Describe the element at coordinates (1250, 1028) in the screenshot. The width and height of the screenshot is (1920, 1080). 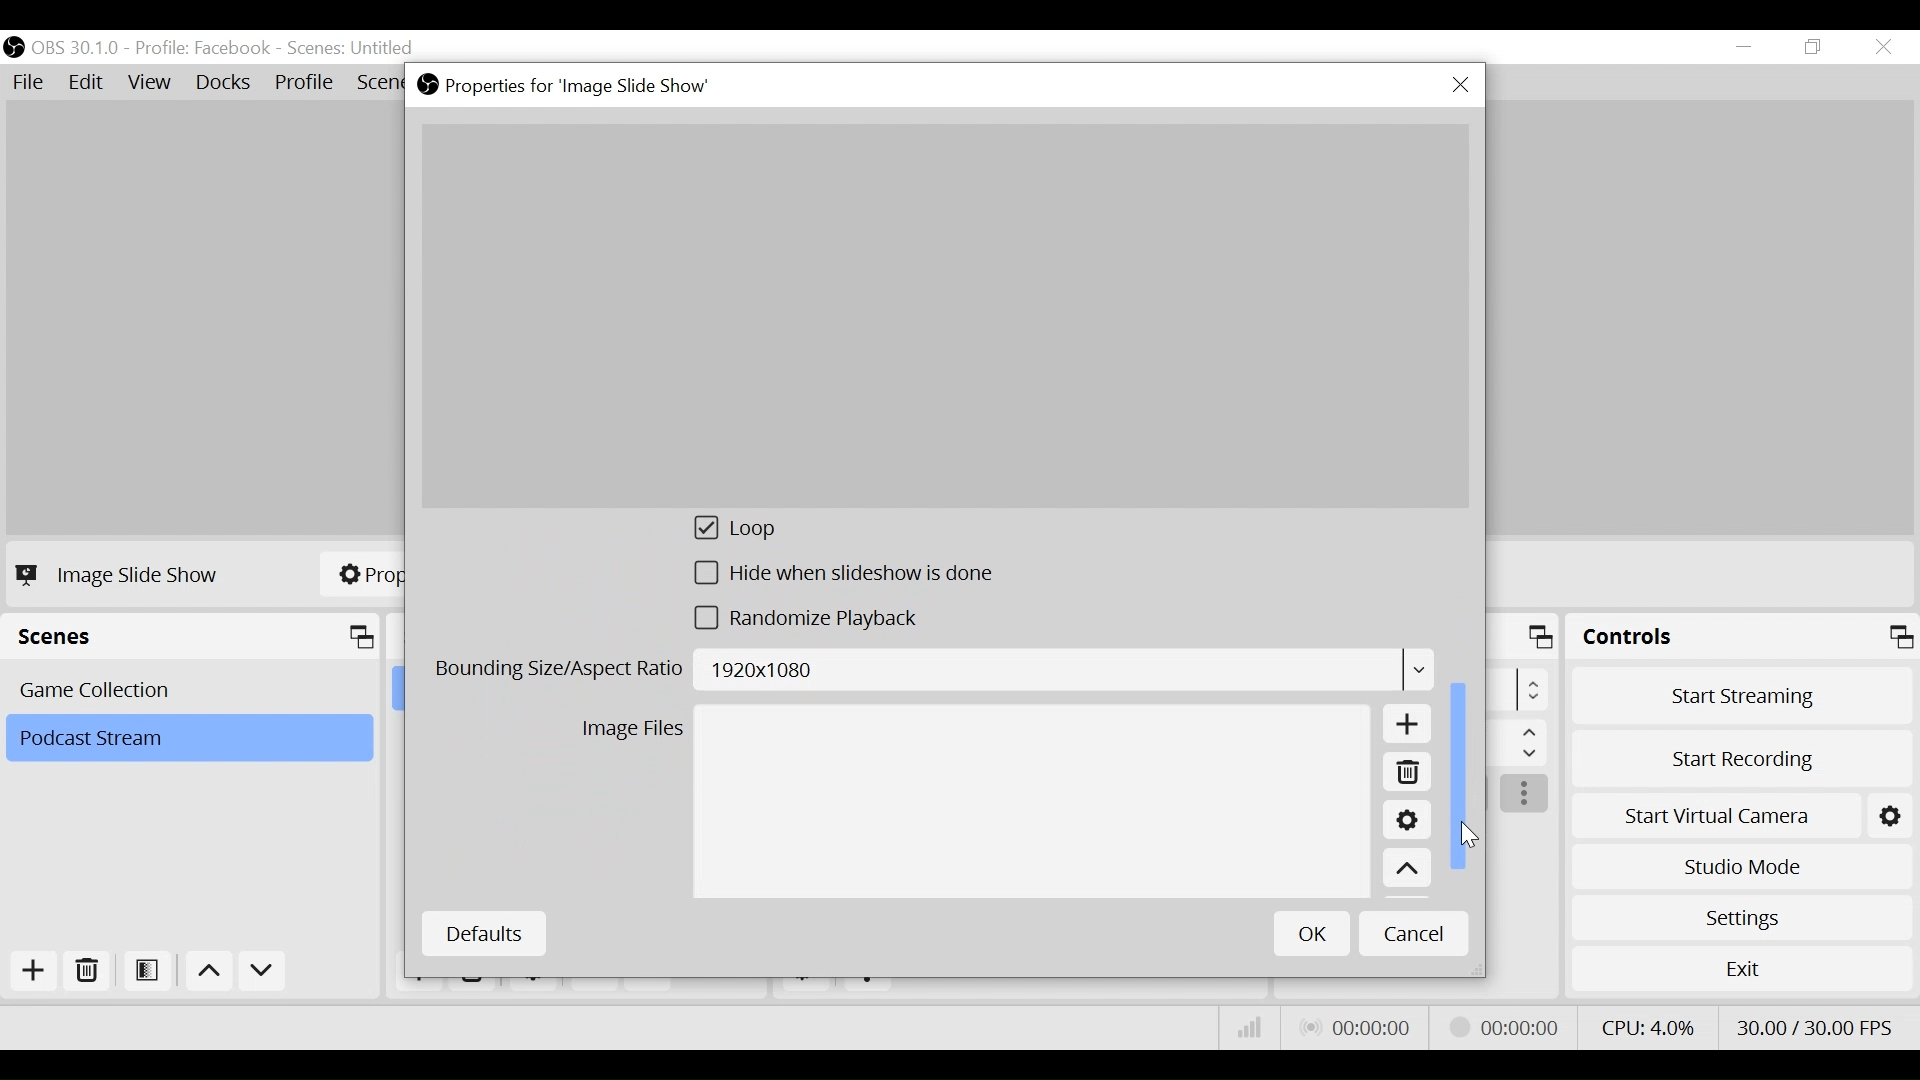
I see `Bitrate` at that location.